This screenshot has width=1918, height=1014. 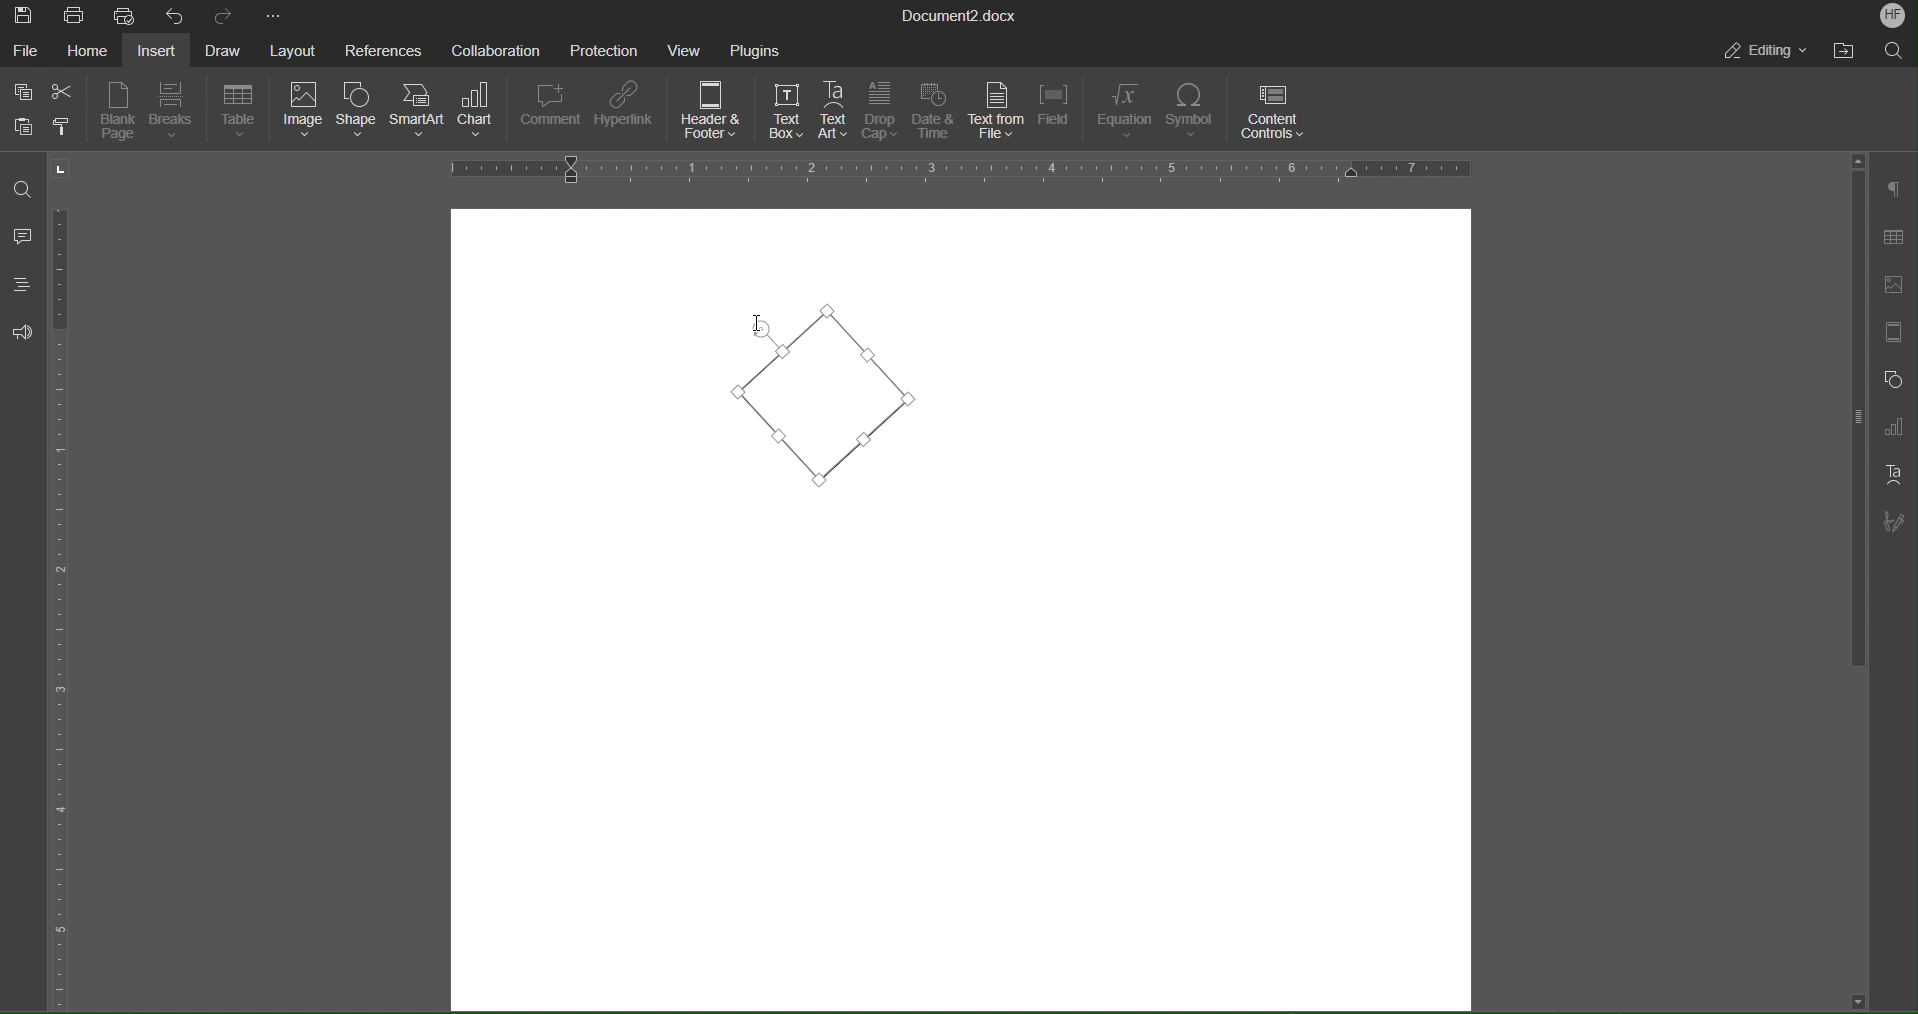 What do you see at coordinates (64, 87) in the screenshot?
I see `Cut` at bounding box center [64, 87].